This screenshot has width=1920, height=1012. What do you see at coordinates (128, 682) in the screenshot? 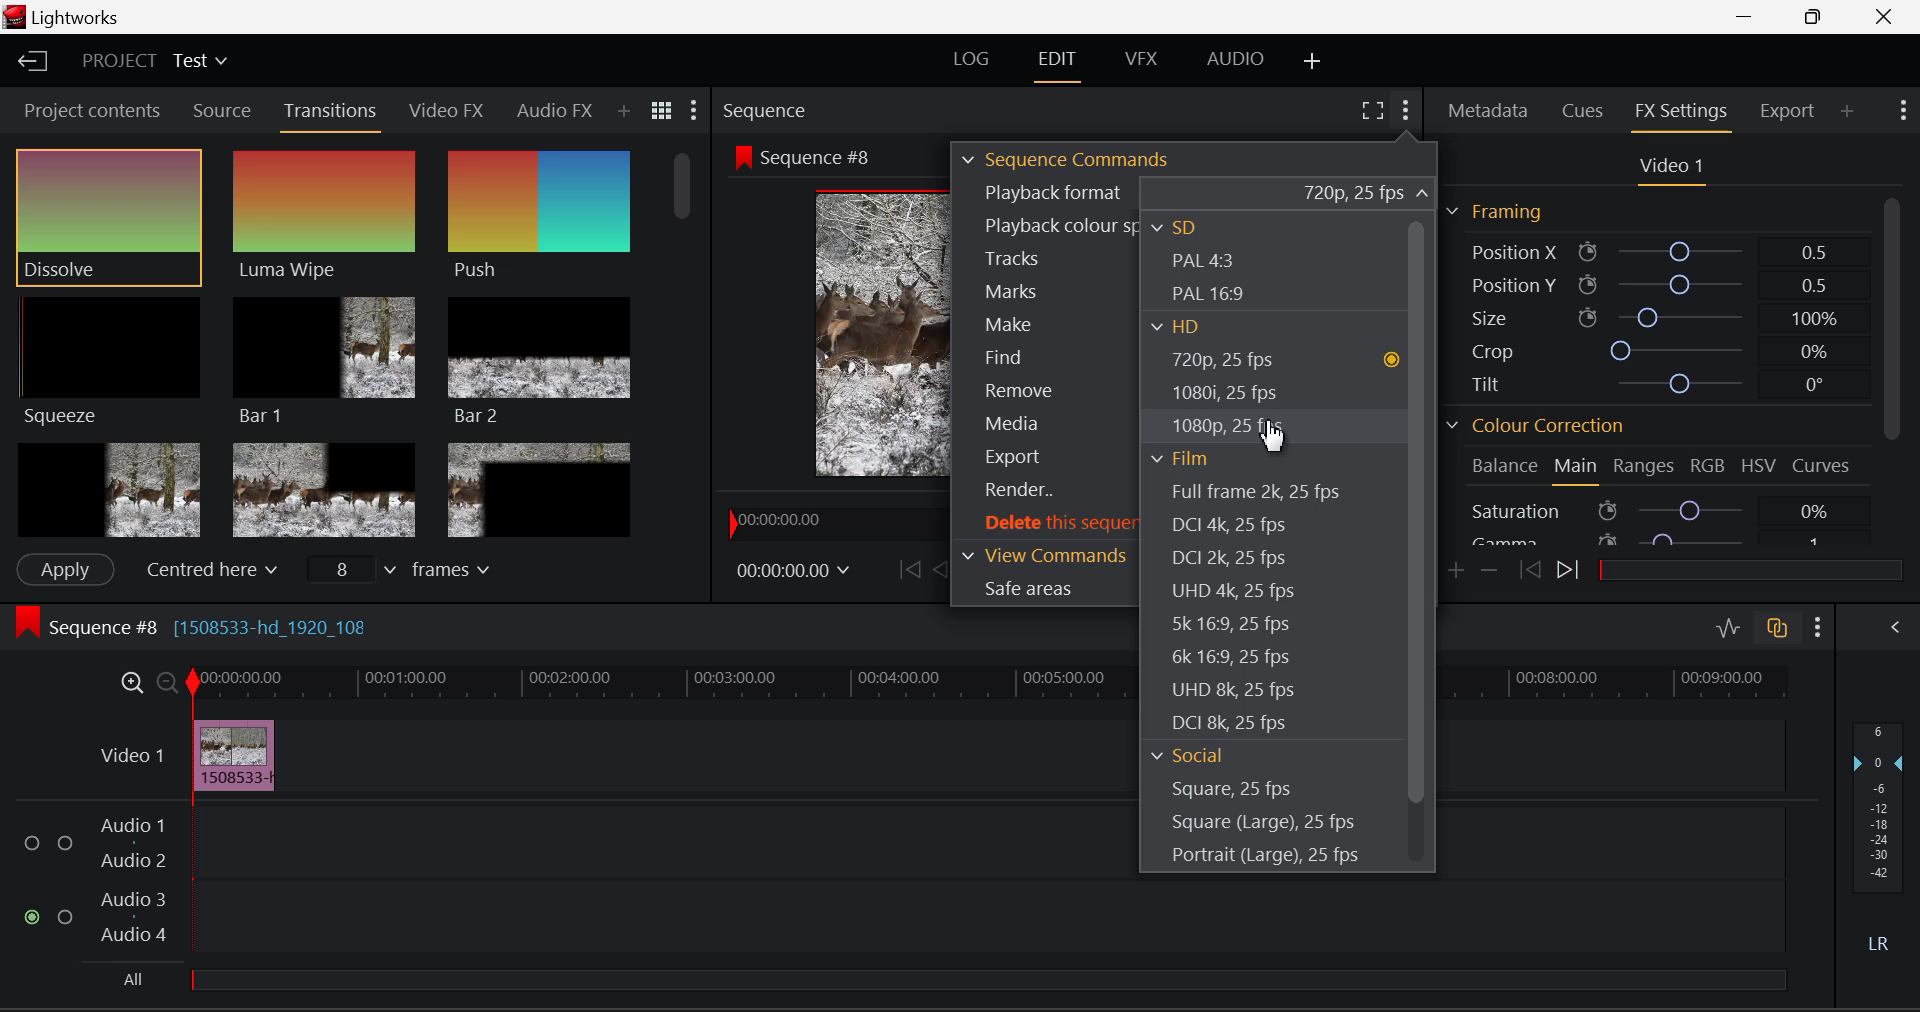
I see `Timeline Zoom In` at bounding box center [128, 682].